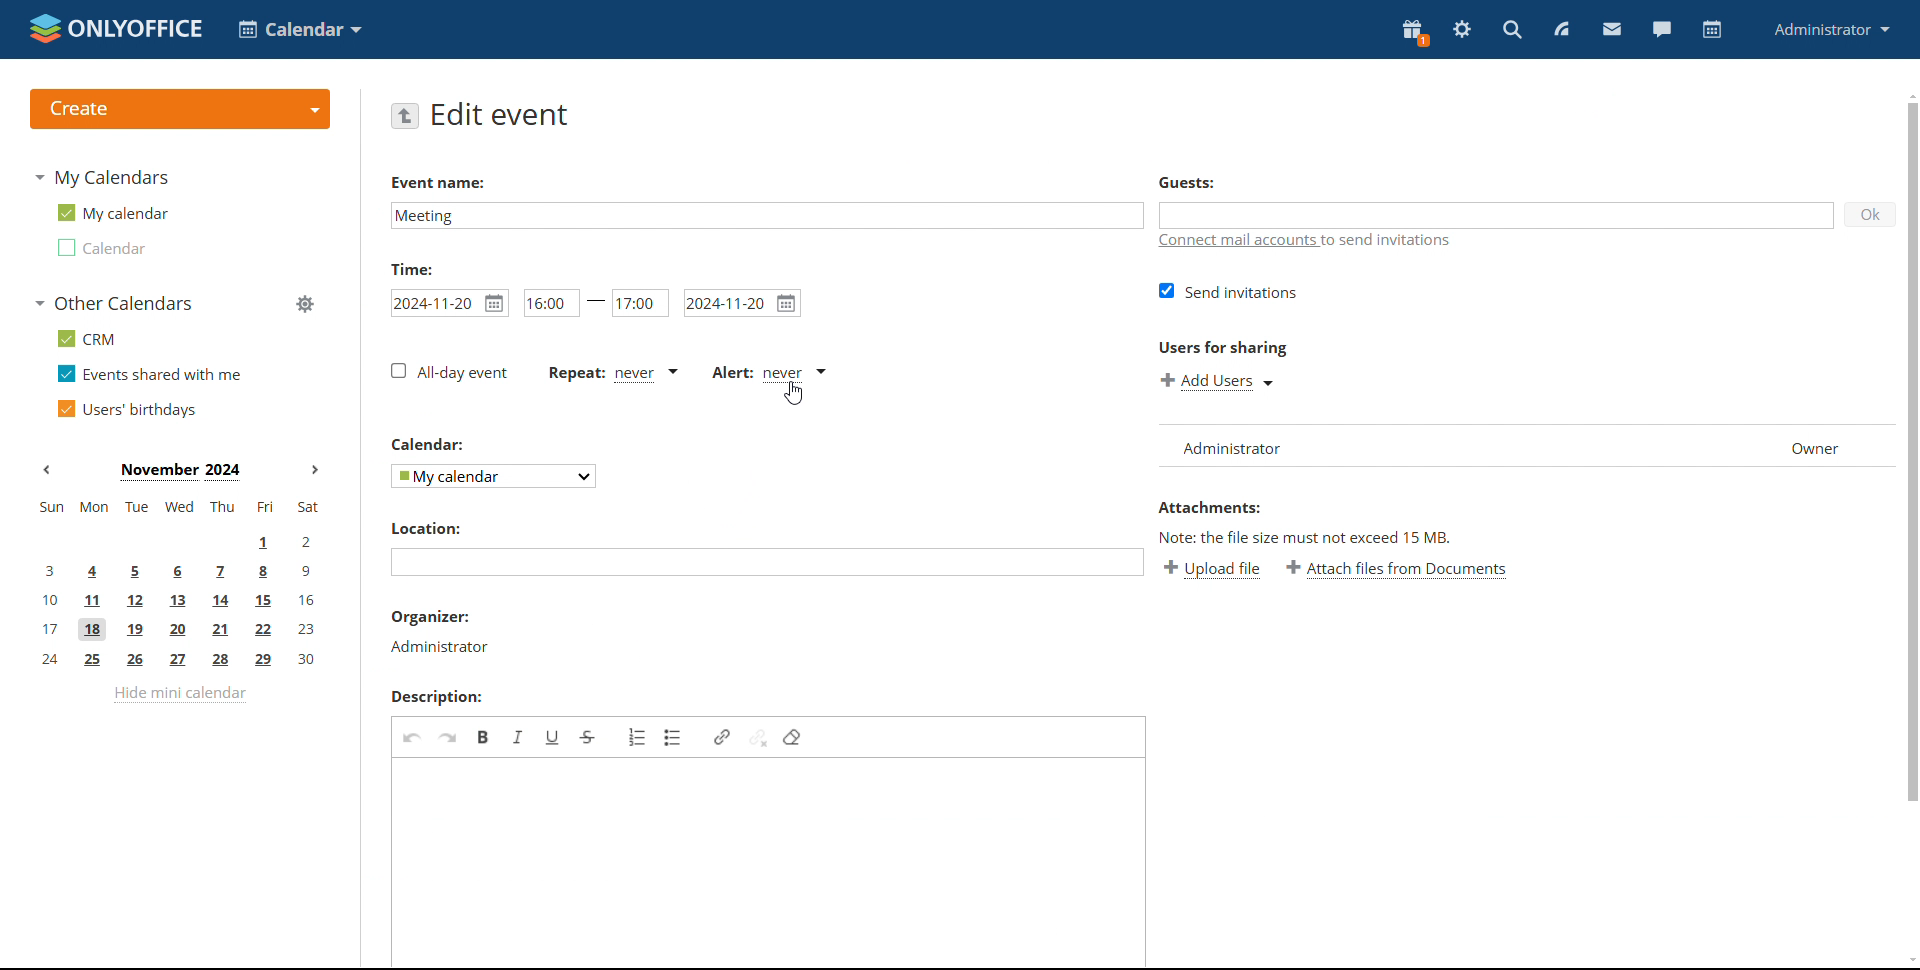 This screenshot has height=970, width=1920. I want to click on logo, so click(113, 28).